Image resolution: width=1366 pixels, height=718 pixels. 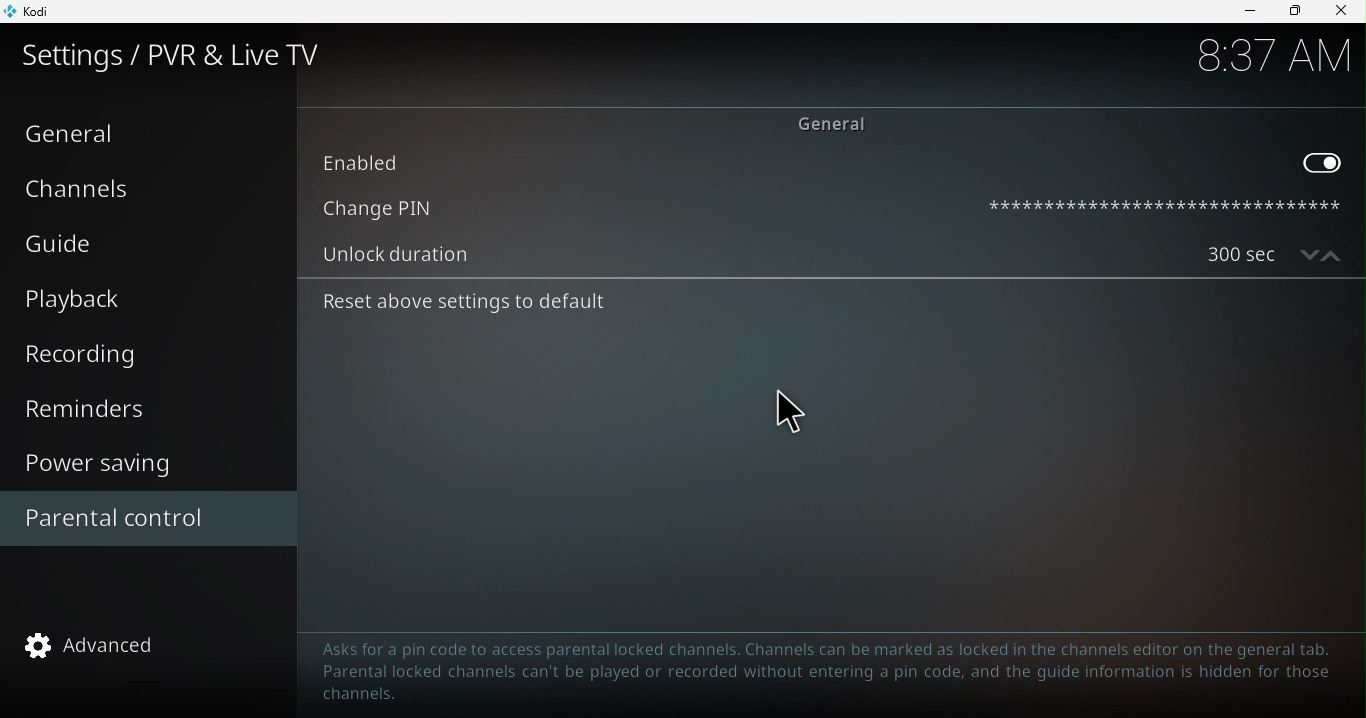 I want to click on Guide, so click(x=144, y=242).